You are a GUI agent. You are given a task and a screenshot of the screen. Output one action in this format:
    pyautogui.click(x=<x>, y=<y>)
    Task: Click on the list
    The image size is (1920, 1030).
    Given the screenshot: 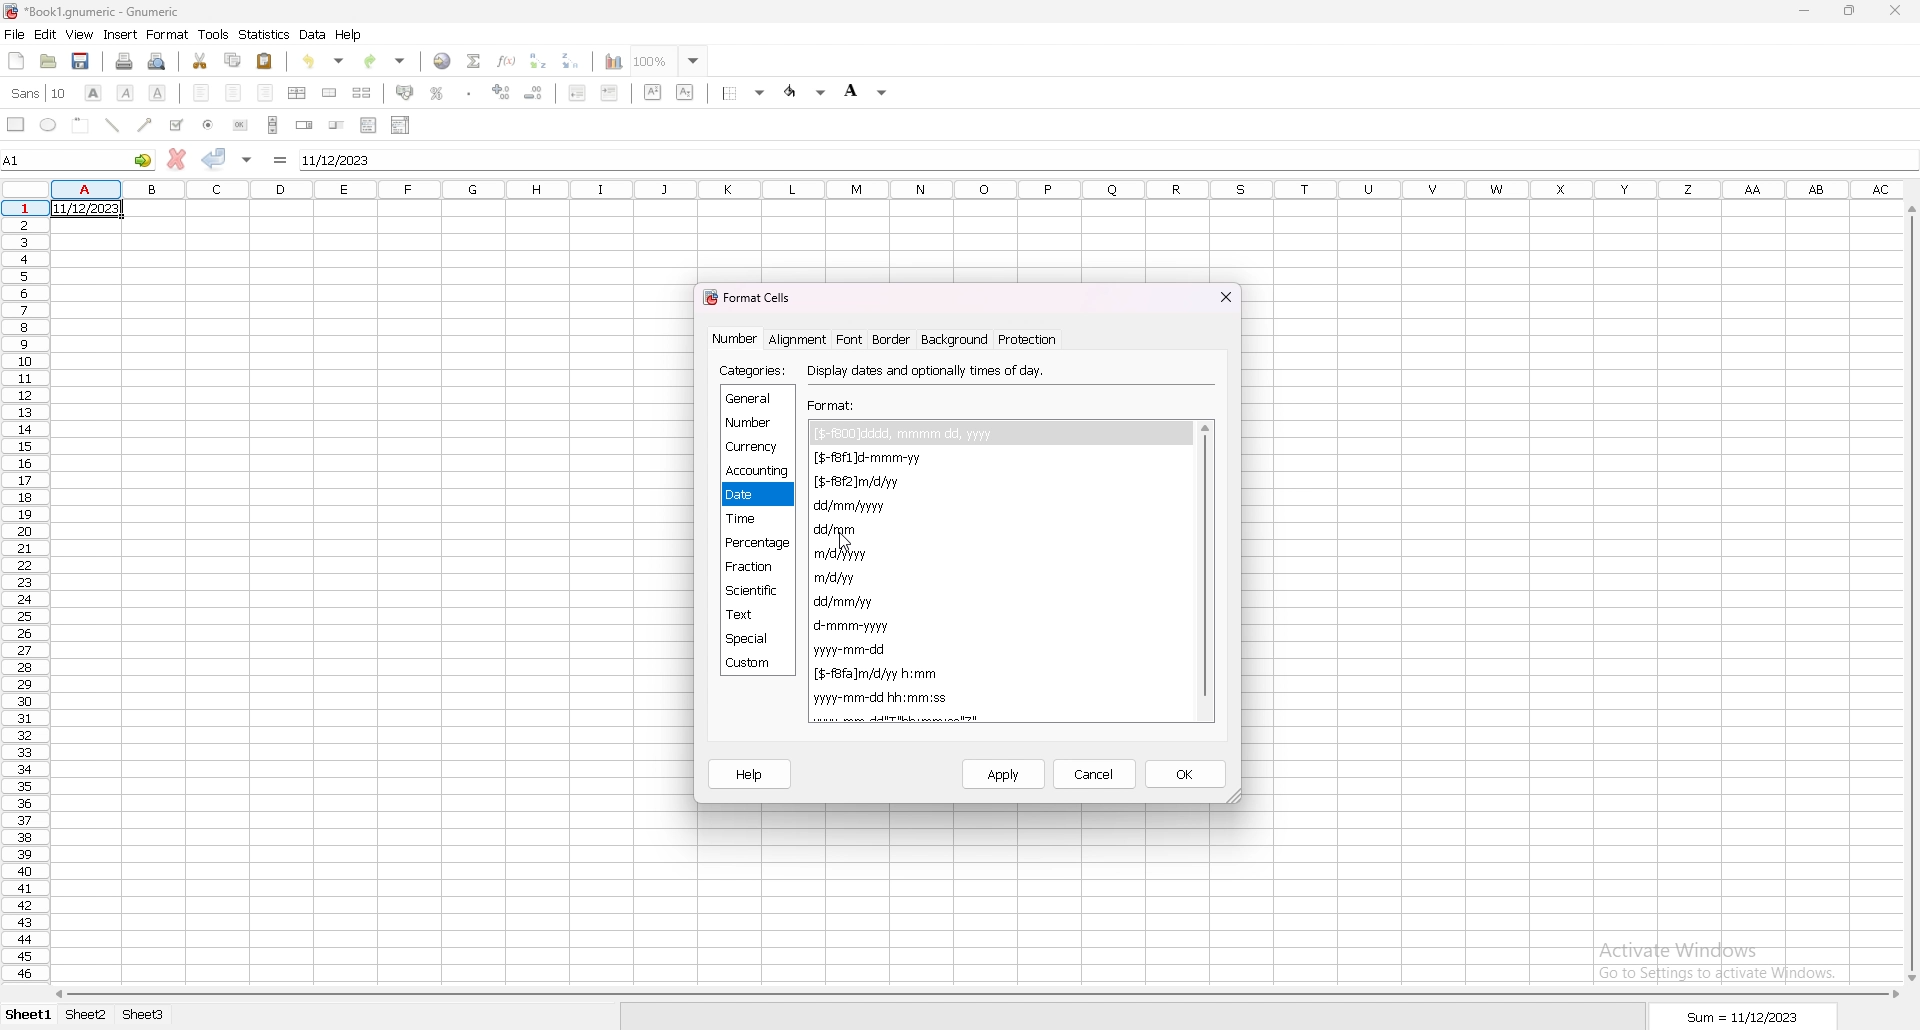 What is the action you would take?
    pyautogui.click(x=370, y=126)
    